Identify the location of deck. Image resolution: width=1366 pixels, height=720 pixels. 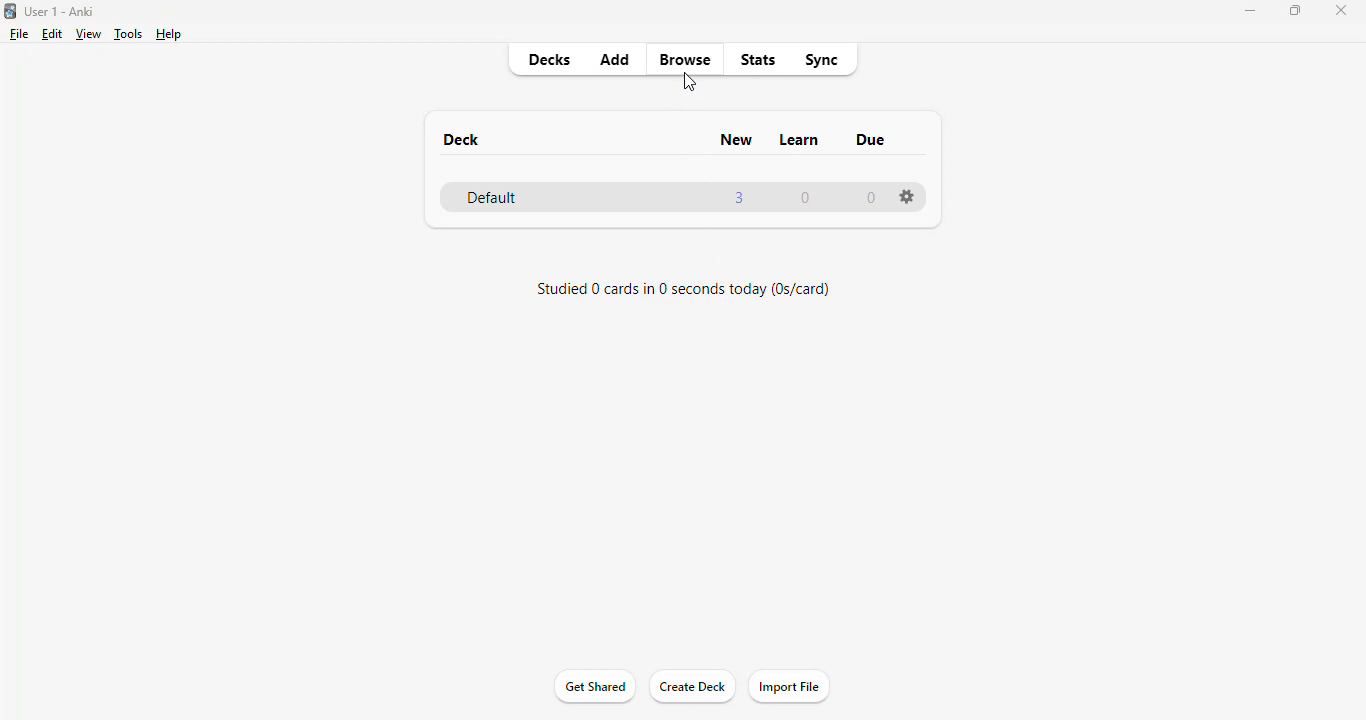
(462, 139).